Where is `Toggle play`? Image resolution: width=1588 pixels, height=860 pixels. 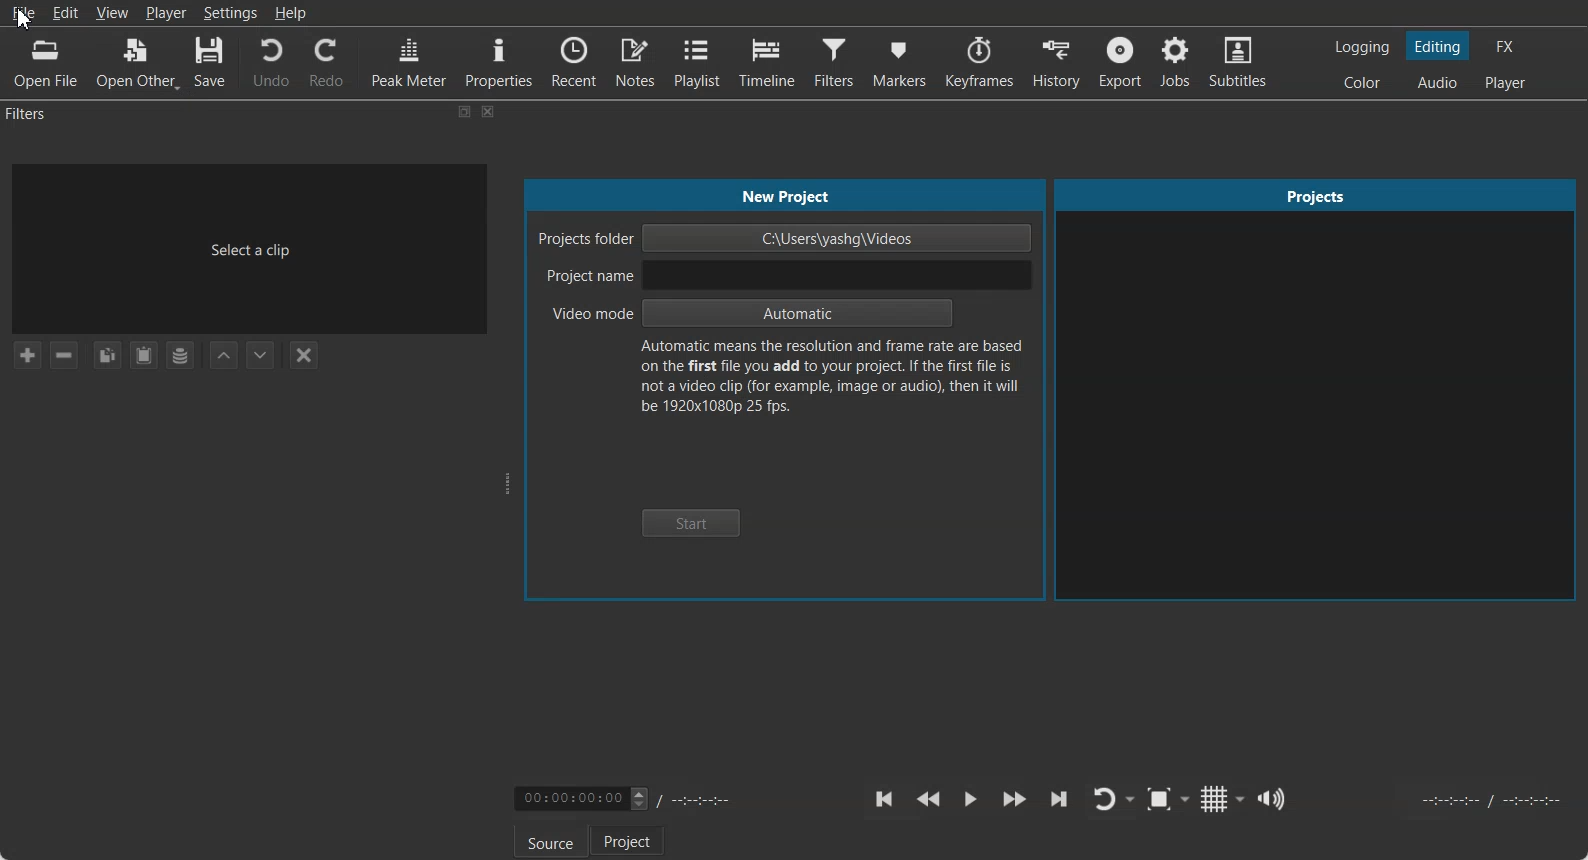 Toggle play is located at coordinates (971, 799).